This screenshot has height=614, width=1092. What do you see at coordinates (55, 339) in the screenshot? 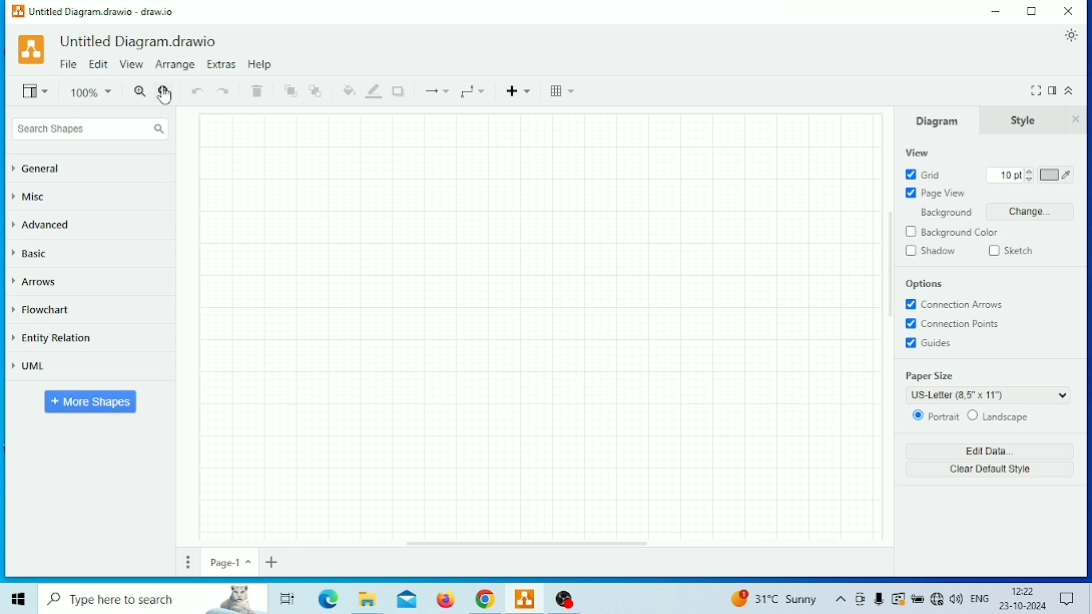
I see `Entity Relation` at bounding box center [55, 339].